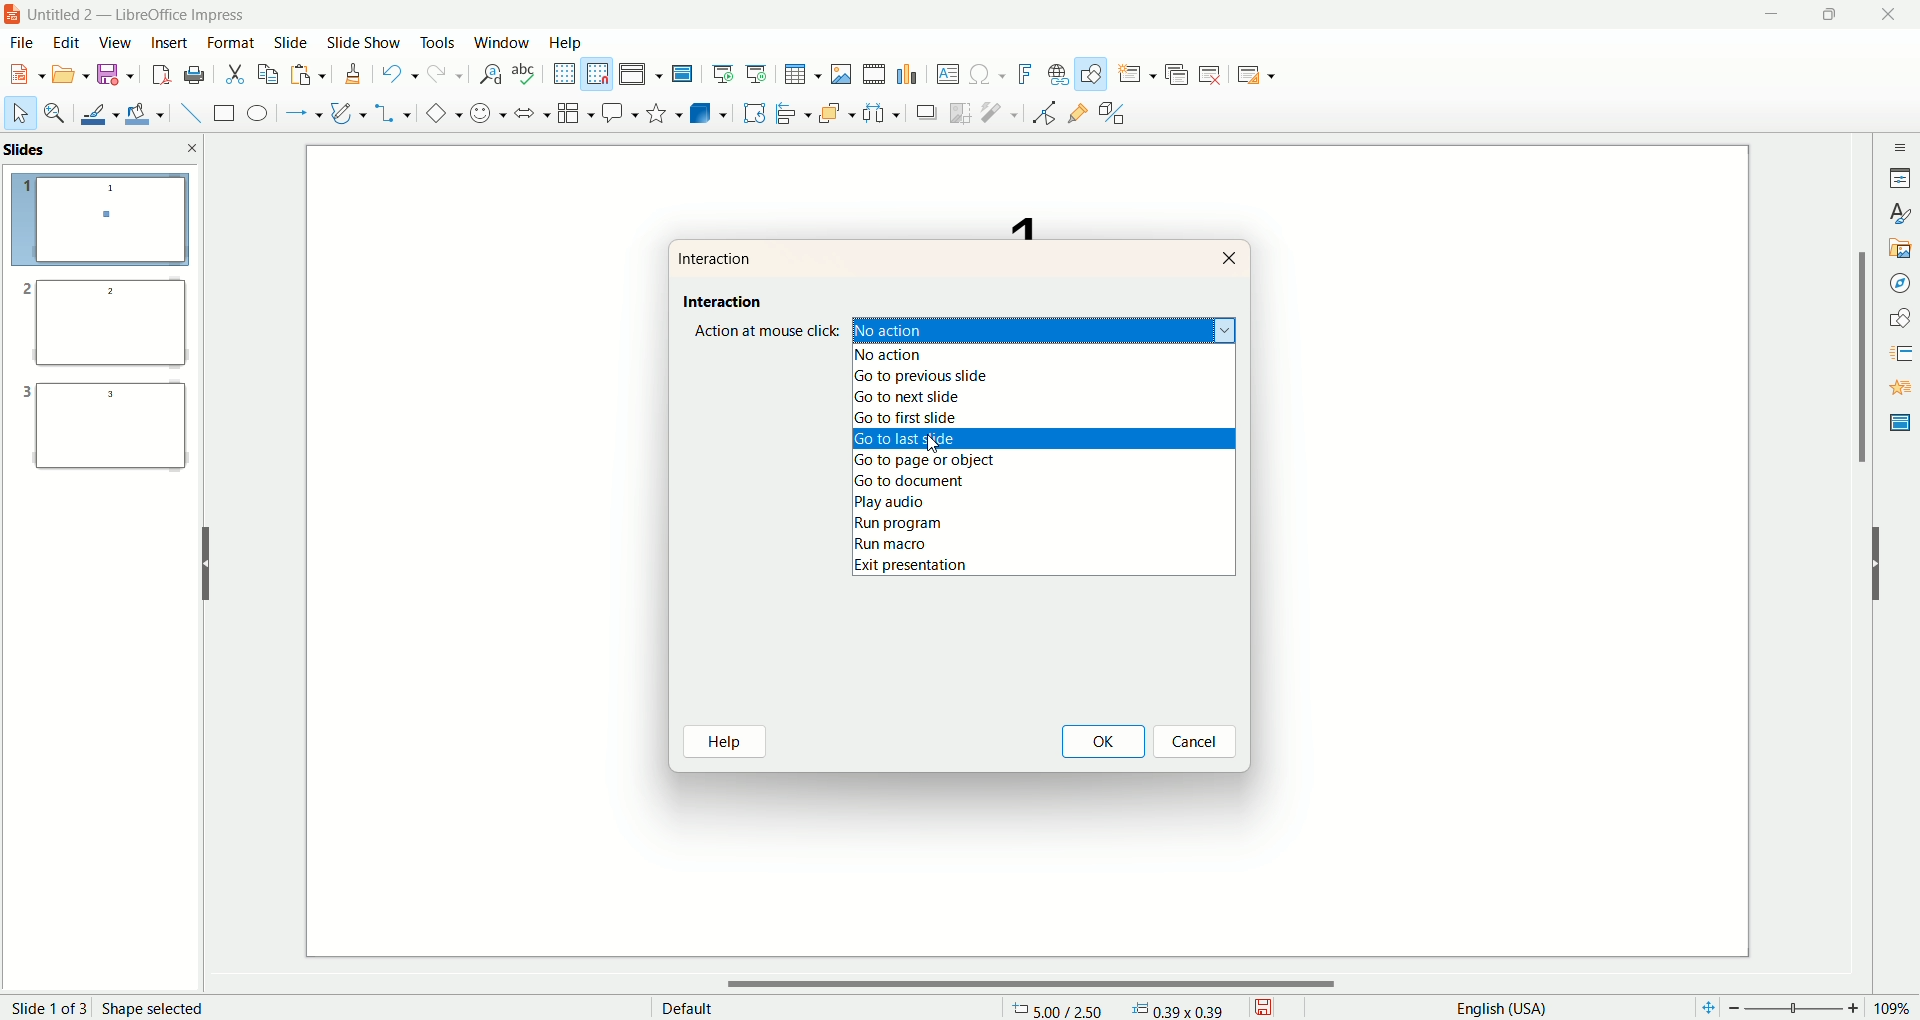 This screenshot has height=1020, width=1920. I want to click on start from current slide, so click(757, 71).